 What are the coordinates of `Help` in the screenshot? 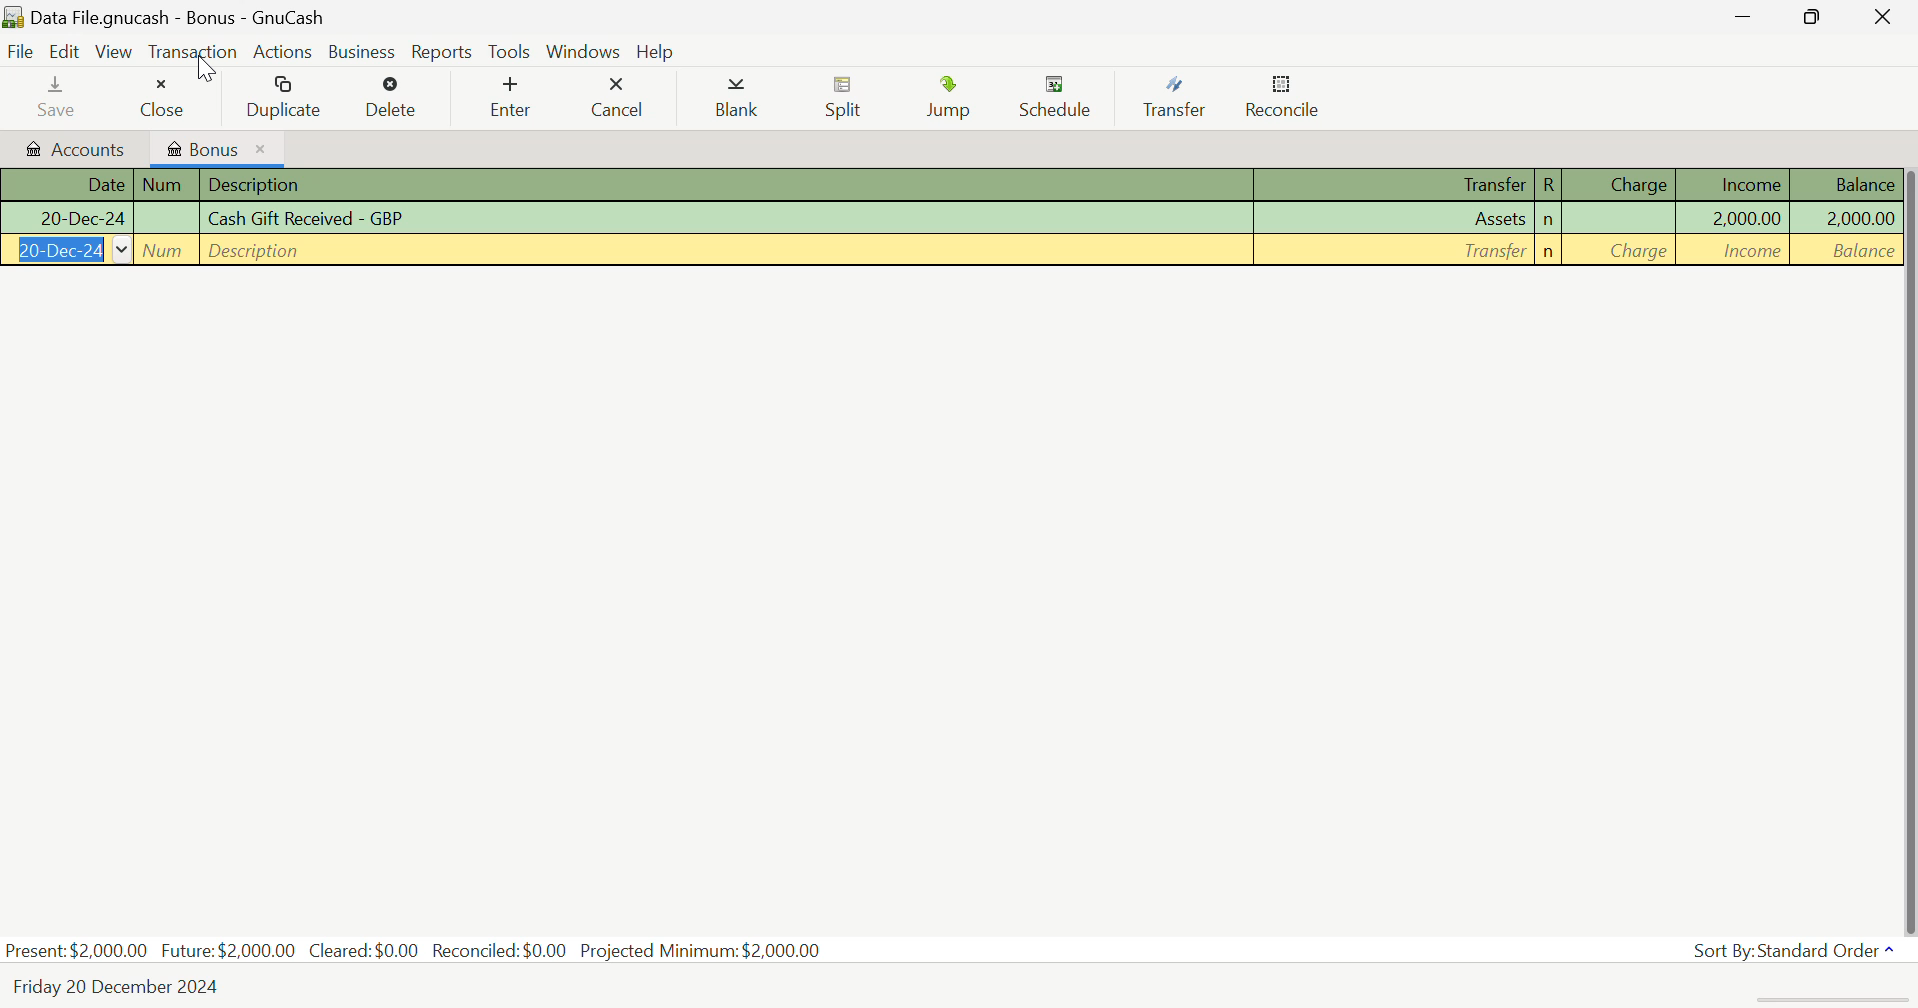 It's located at (655, 50).